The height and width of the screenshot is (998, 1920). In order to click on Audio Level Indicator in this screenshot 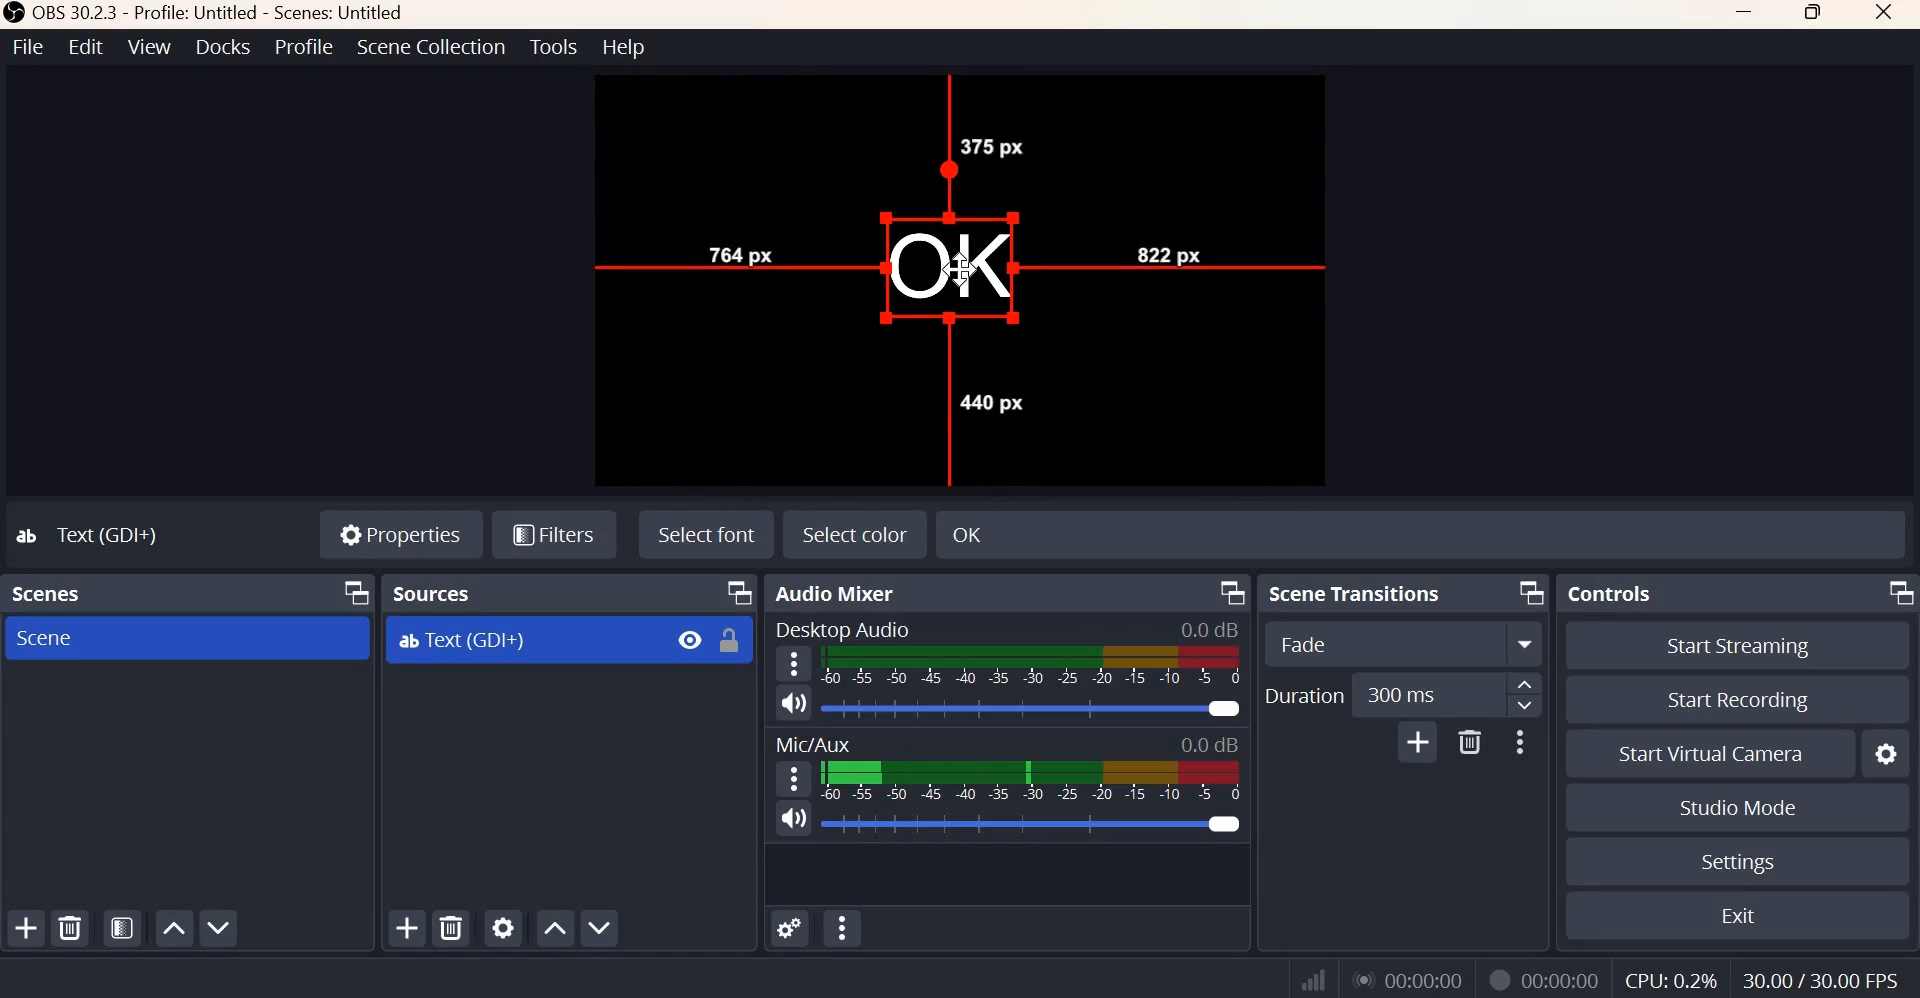, I will do `click(1206, 744)`.